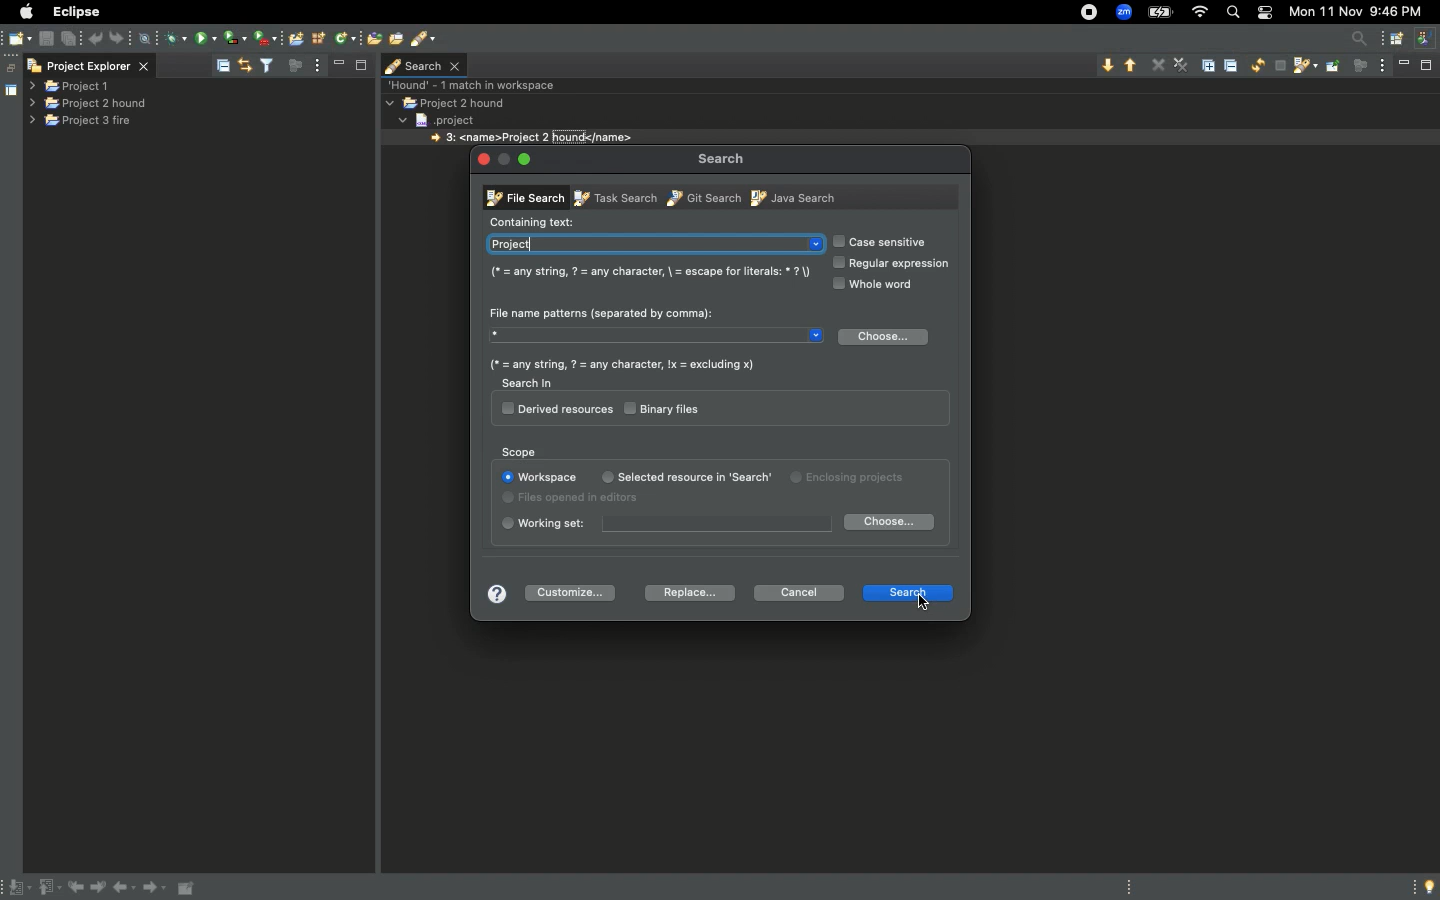  What do you see at coordinates (1, 91) in the screenshot?
I see `shared area` at bounding box center [1, 91].